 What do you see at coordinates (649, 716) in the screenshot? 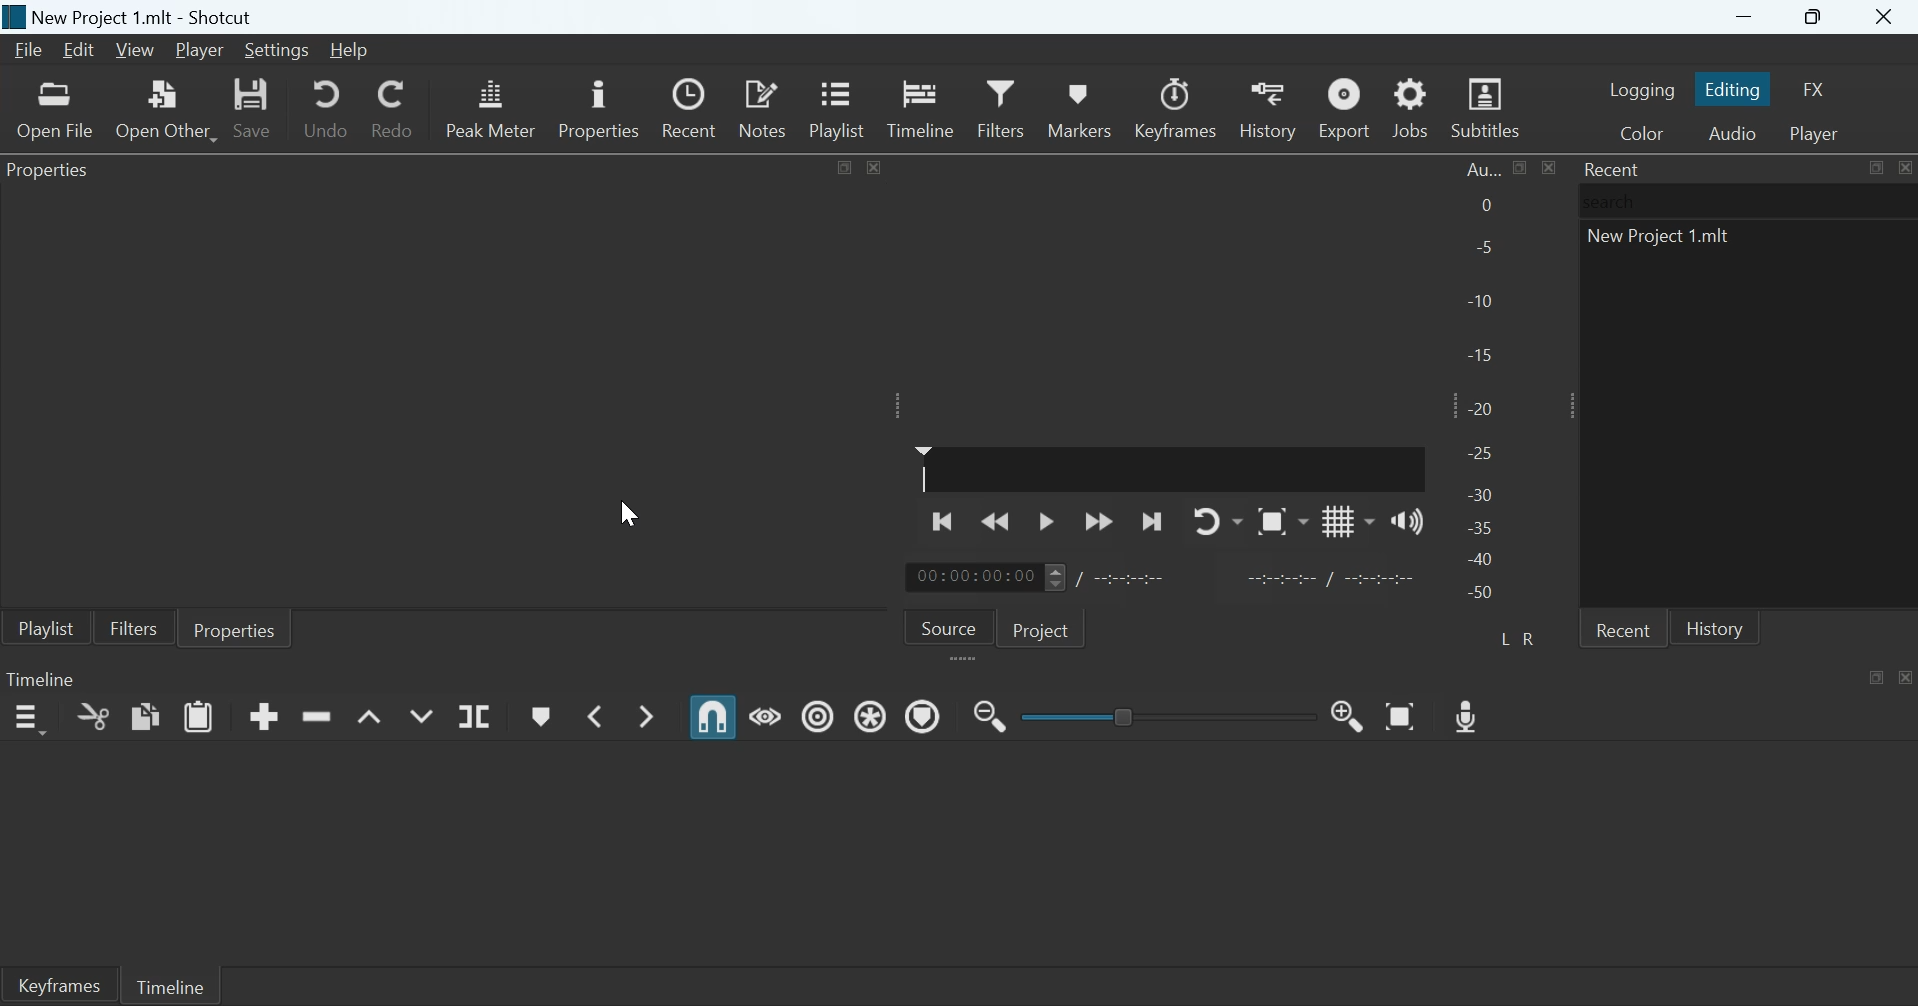
I see `Next marker` at bounding box center [649, 716].